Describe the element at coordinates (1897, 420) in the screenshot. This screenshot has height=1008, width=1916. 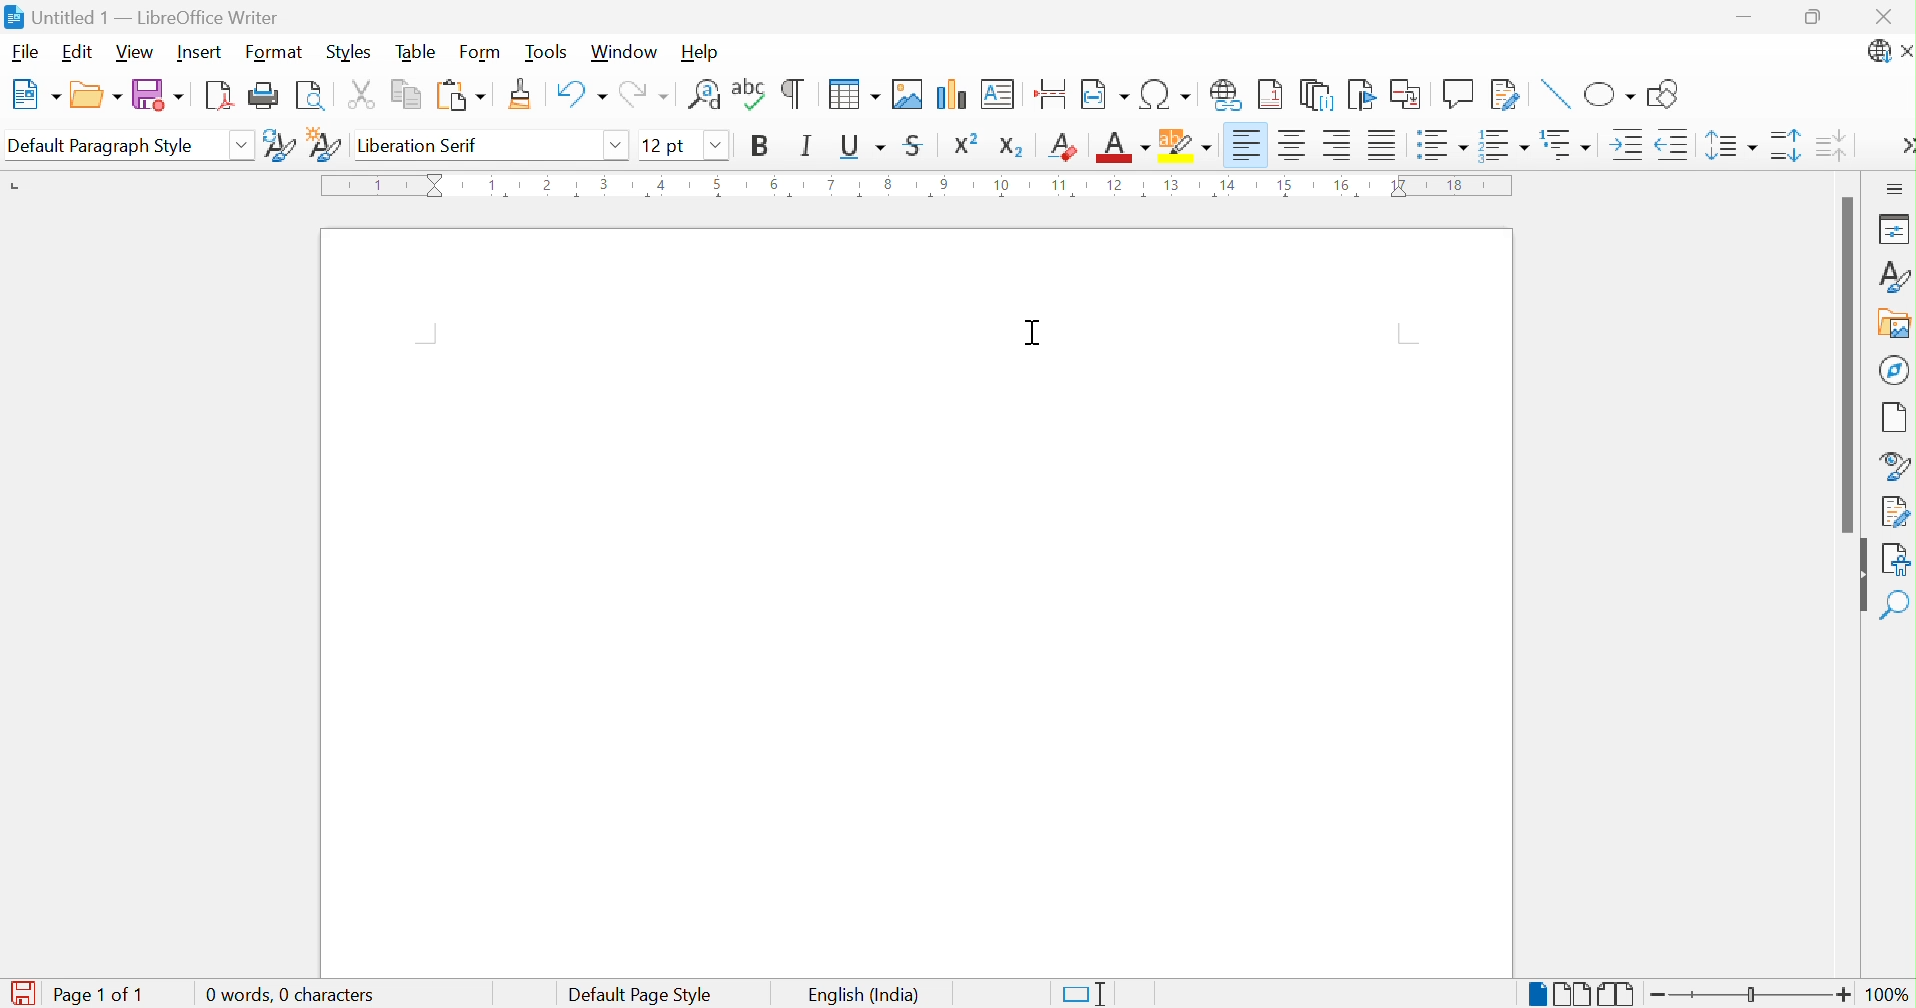
I see `Page` at that location.